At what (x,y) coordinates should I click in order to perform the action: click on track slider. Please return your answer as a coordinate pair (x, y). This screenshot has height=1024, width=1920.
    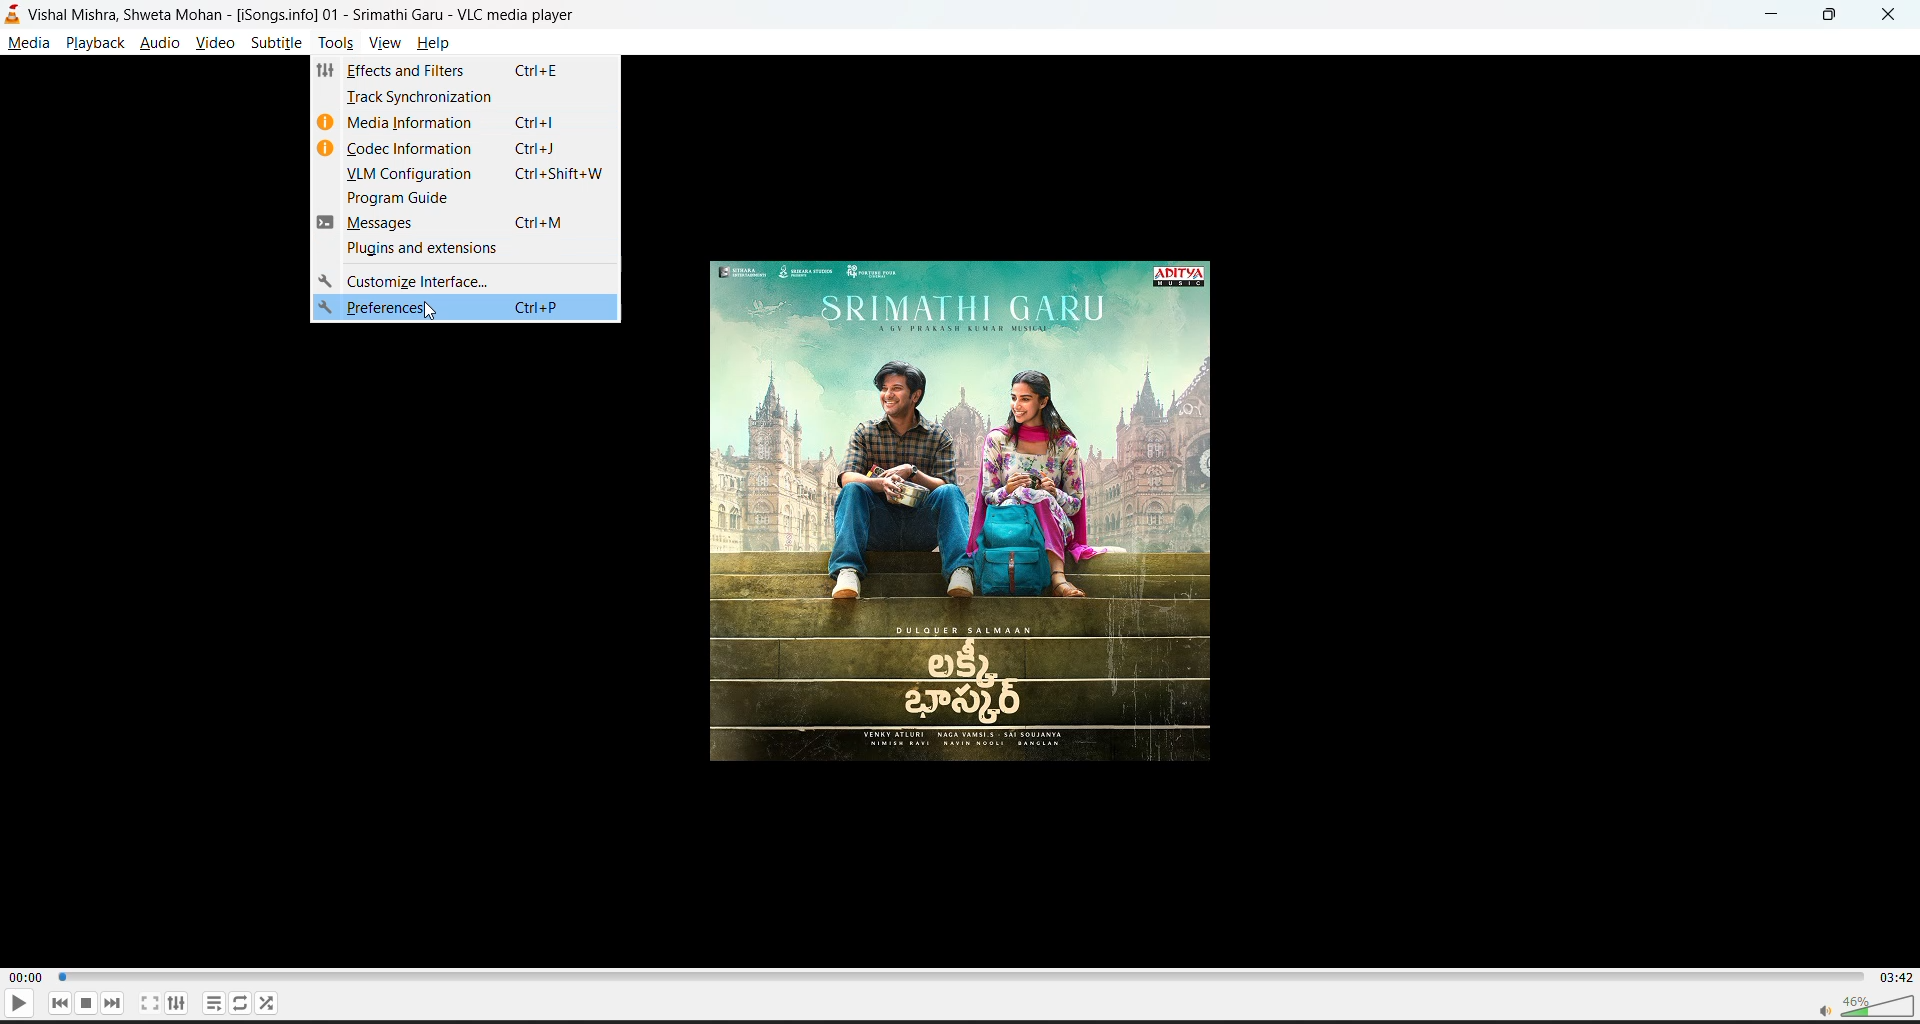
    Looking at the image, I should click on (957, 974).